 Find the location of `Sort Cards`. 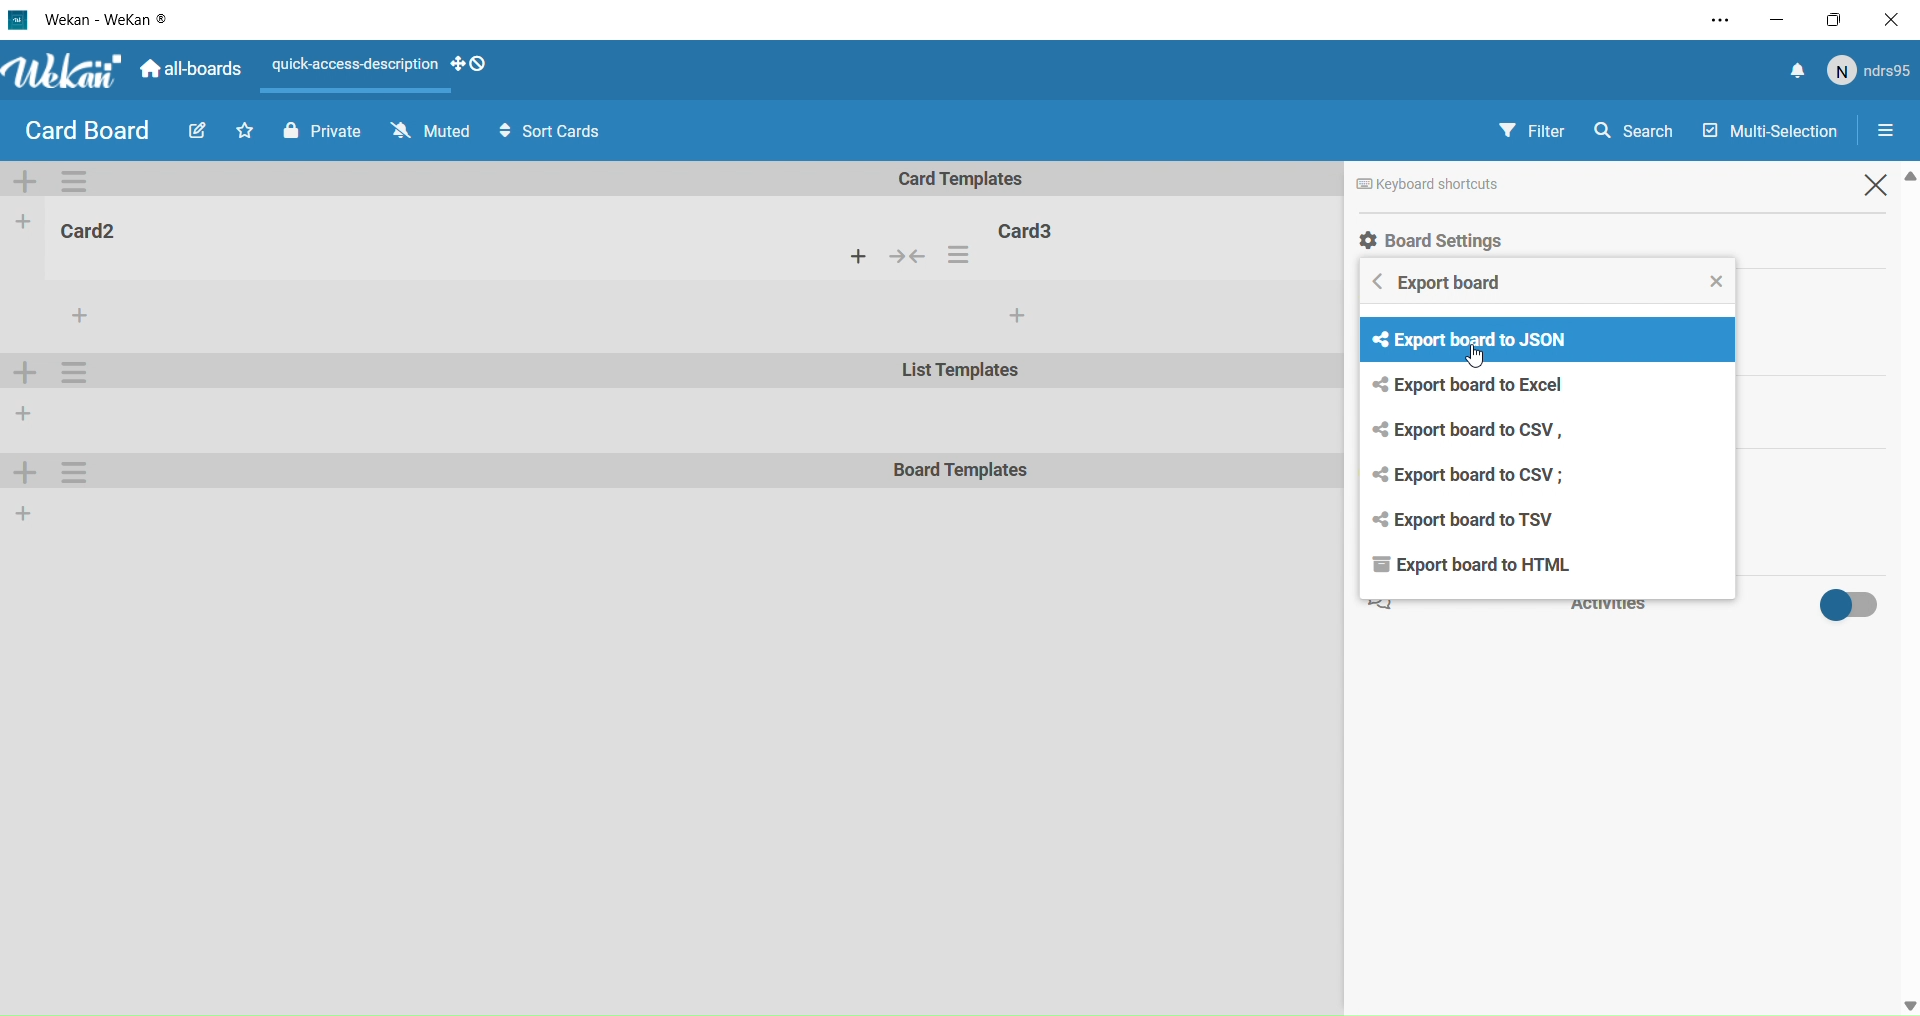

Sort Cards is located at coordinates (559, 132).